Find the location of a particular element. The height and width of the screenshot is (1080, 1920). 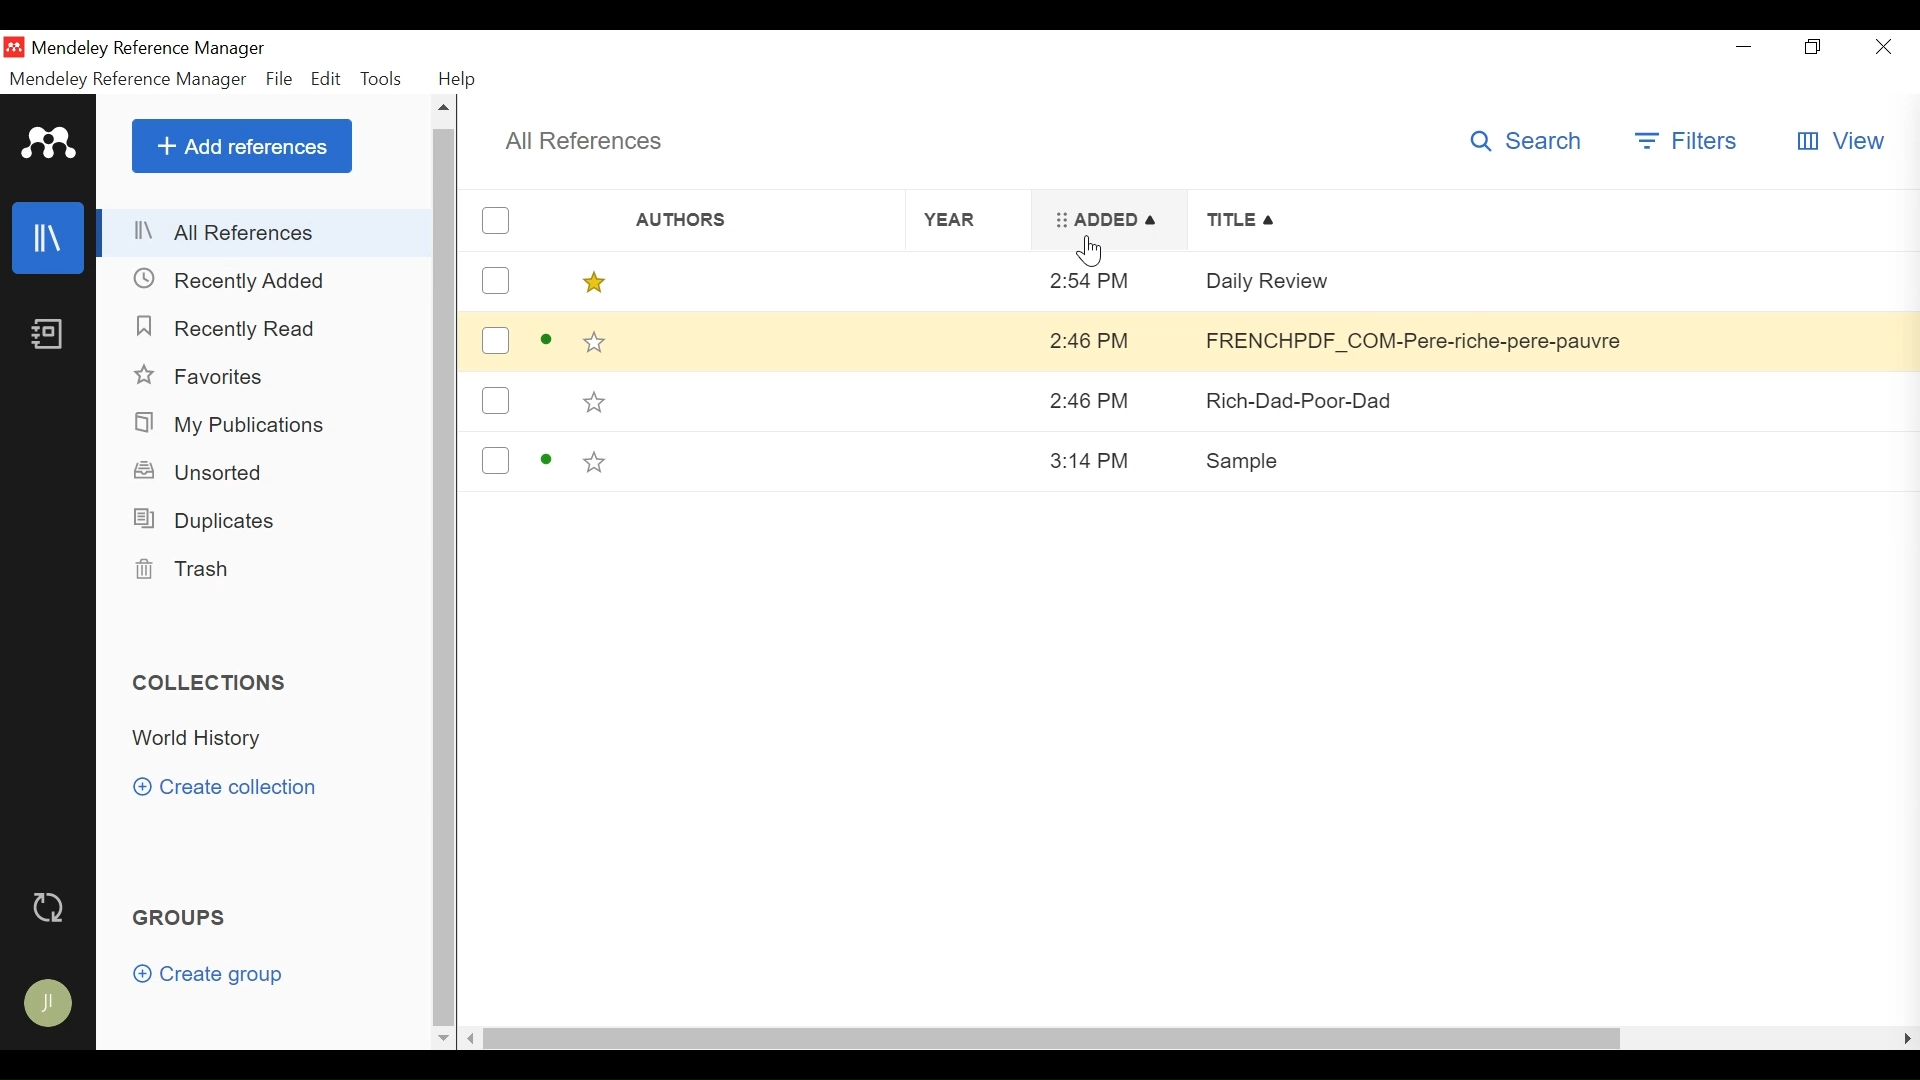

Year is located at coordinates (975, 218).